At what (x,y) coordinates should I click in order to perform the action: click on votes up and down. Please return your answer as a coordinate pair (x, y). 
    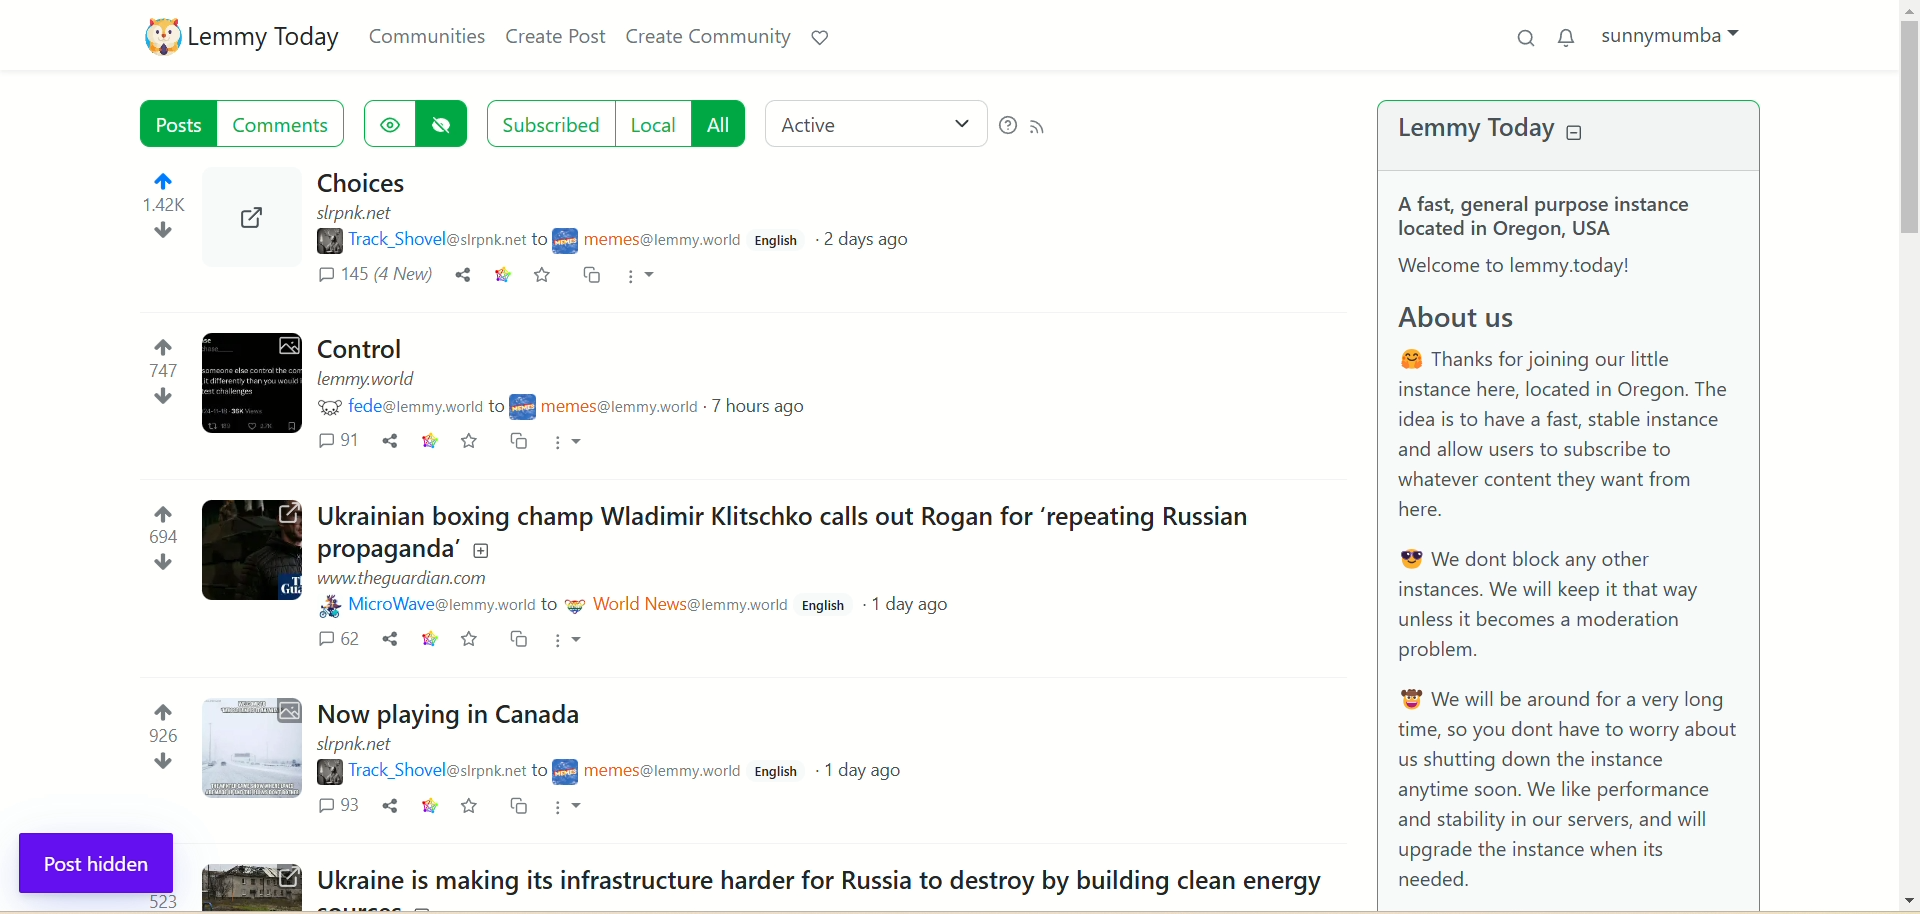
    Looking at the image, I should click on (148, 219).